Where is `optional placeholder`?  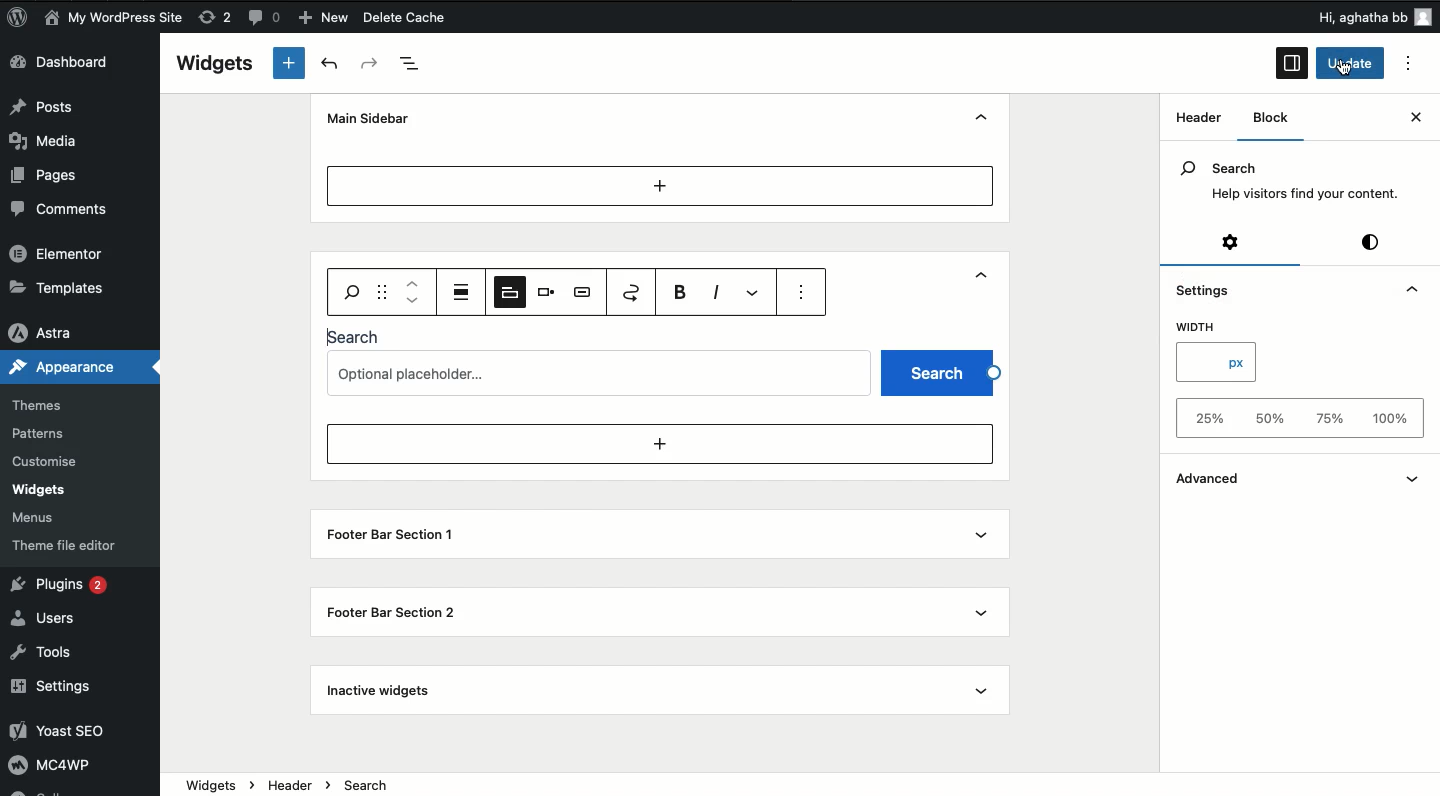
optional placeholder is located at coordinates (602, 371).